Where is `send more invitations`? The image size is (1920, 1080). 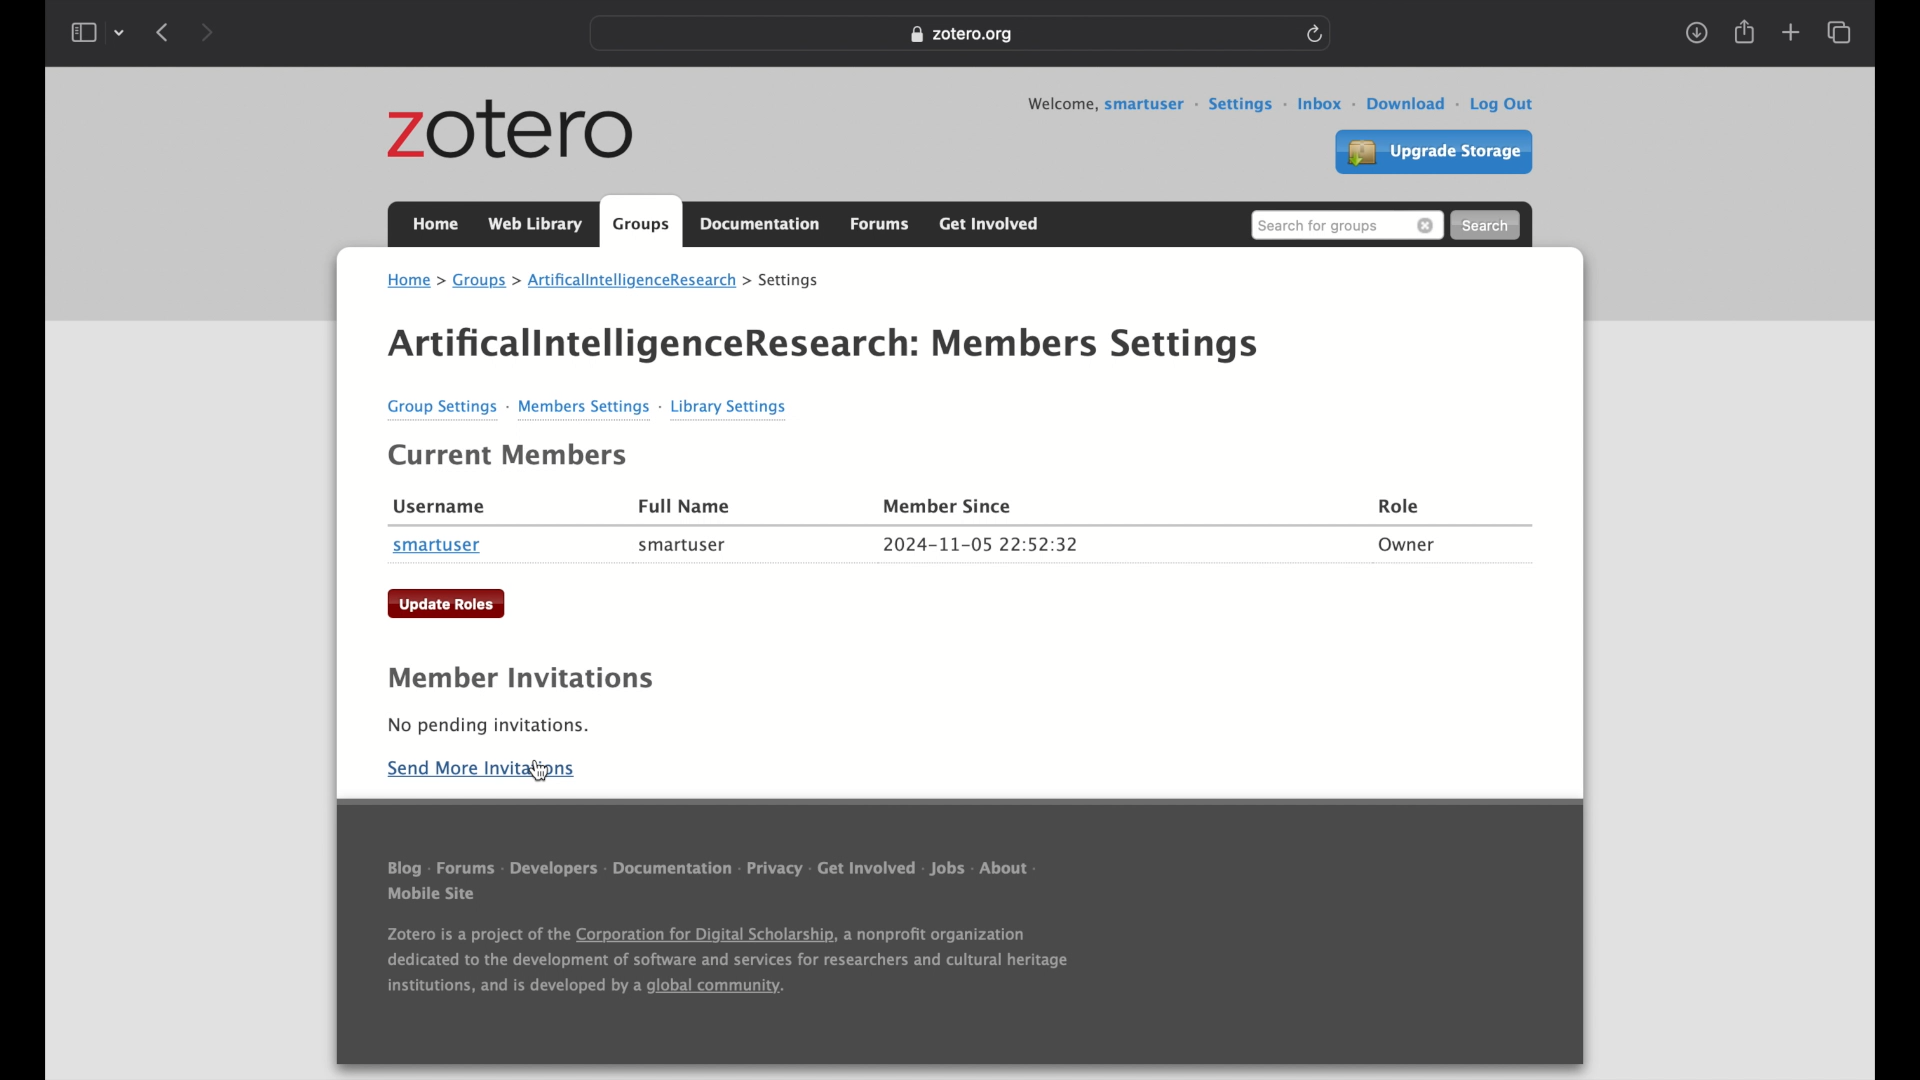
send more invitations is located at coordinates (481, 769).